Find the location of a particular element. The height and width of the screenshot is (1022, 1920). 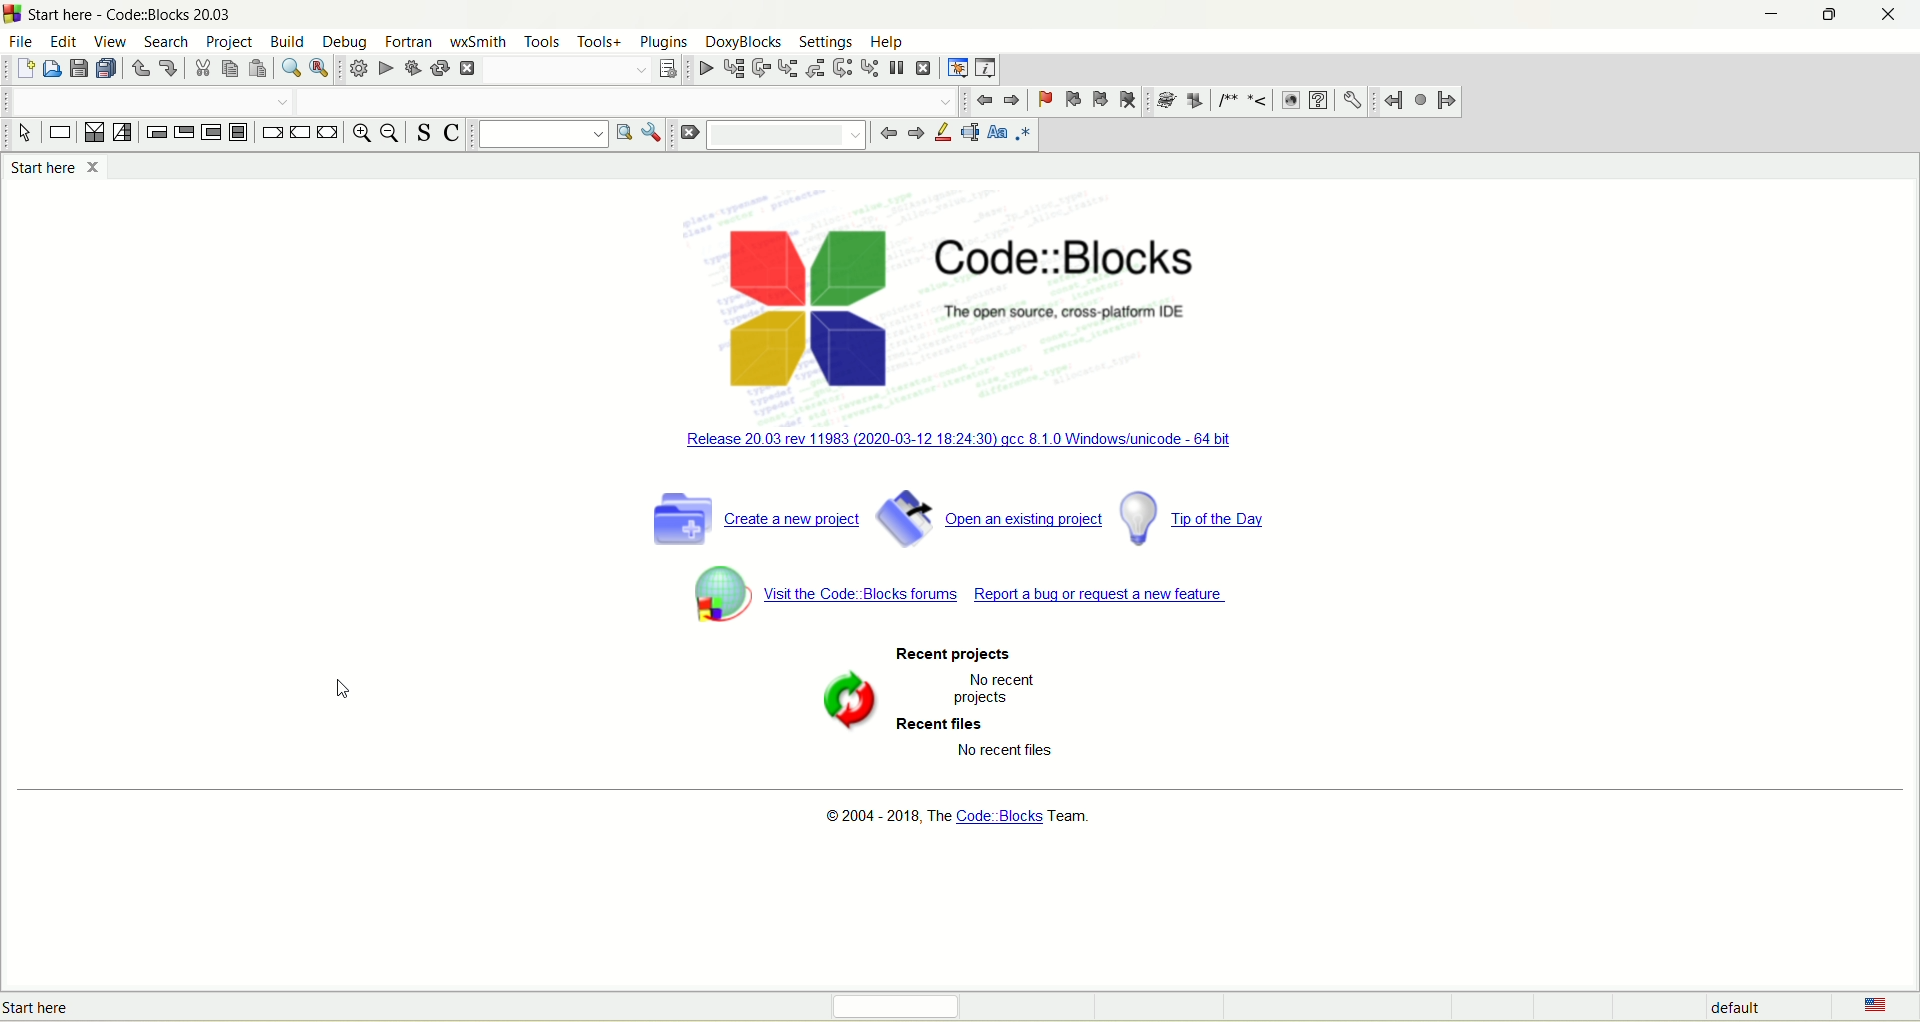

minimize is located at coordinates (1771, 15).